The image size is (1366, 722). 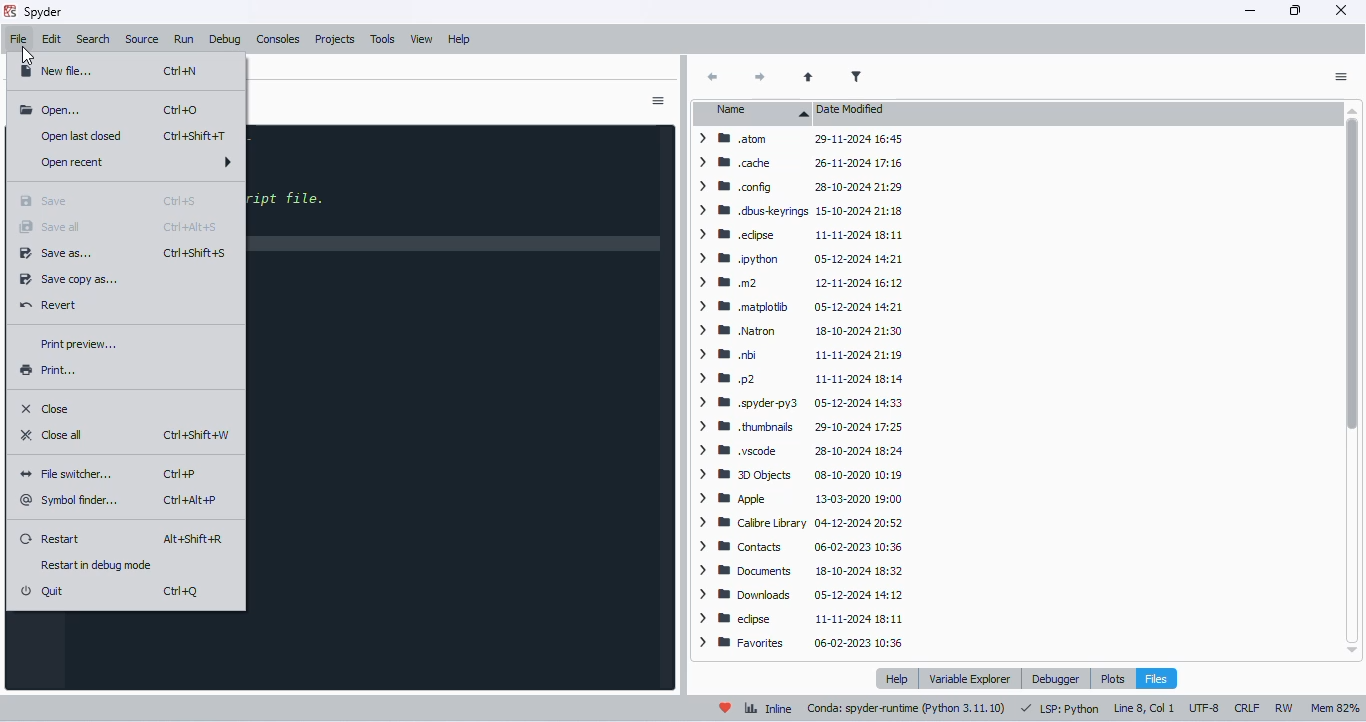 What do you see at coordinates (798, 475) in the screenshot?
I see `> BB DObjects 08-10-2020 10:19` at bounding box center [798, 475].